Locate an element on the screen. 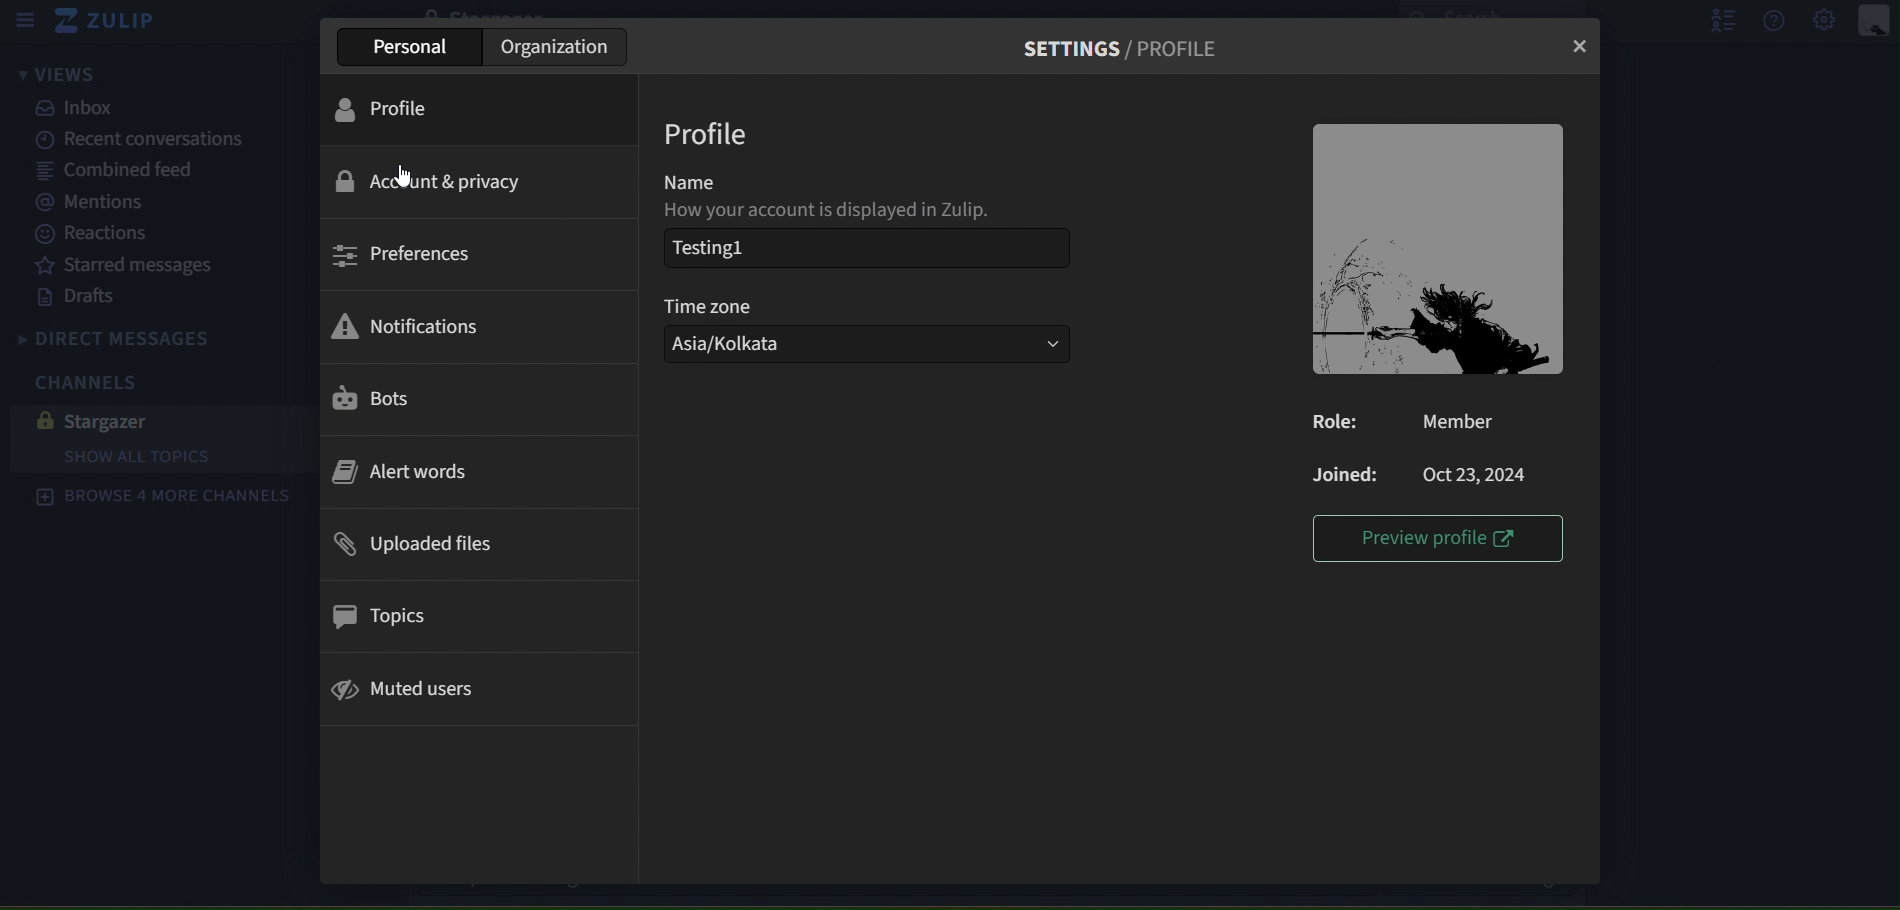 The width and height of the screenshot is (1900, 910). image is located at coordinates (1439, 250).